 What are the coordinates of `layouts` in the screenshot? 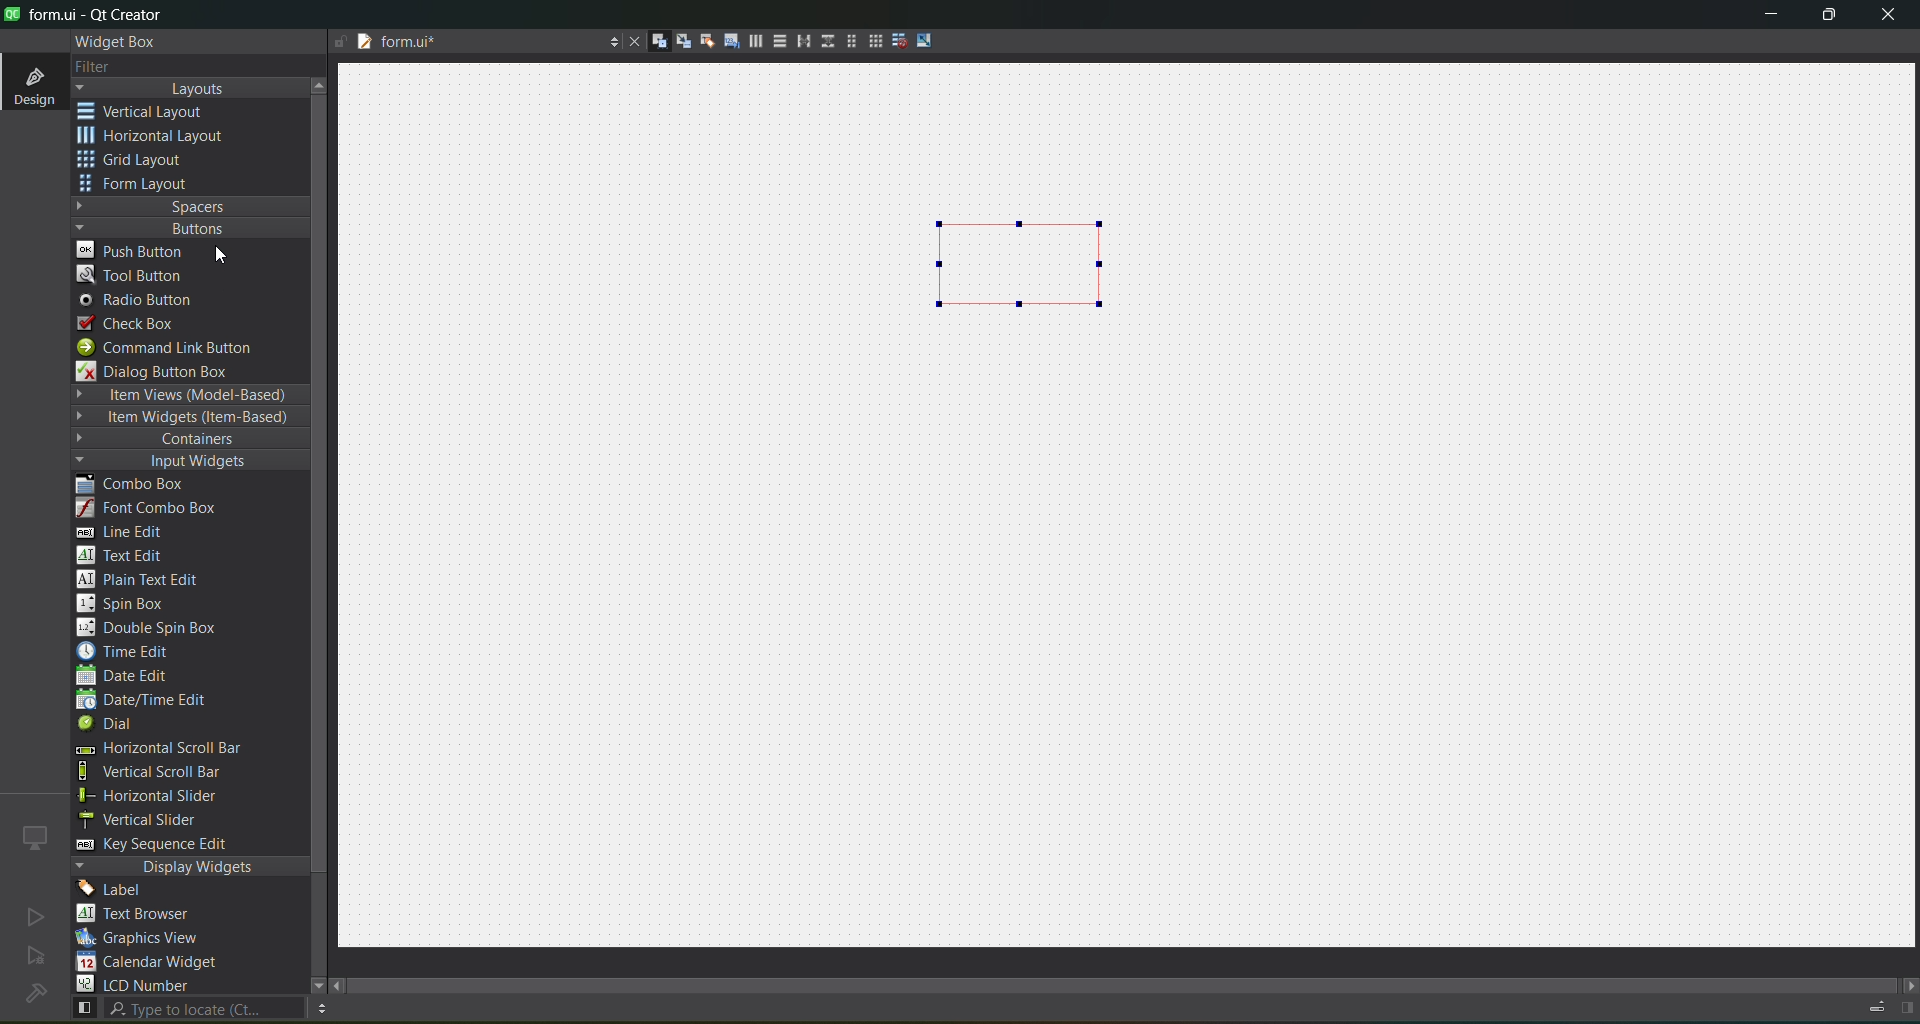 It's located at (190, 88).